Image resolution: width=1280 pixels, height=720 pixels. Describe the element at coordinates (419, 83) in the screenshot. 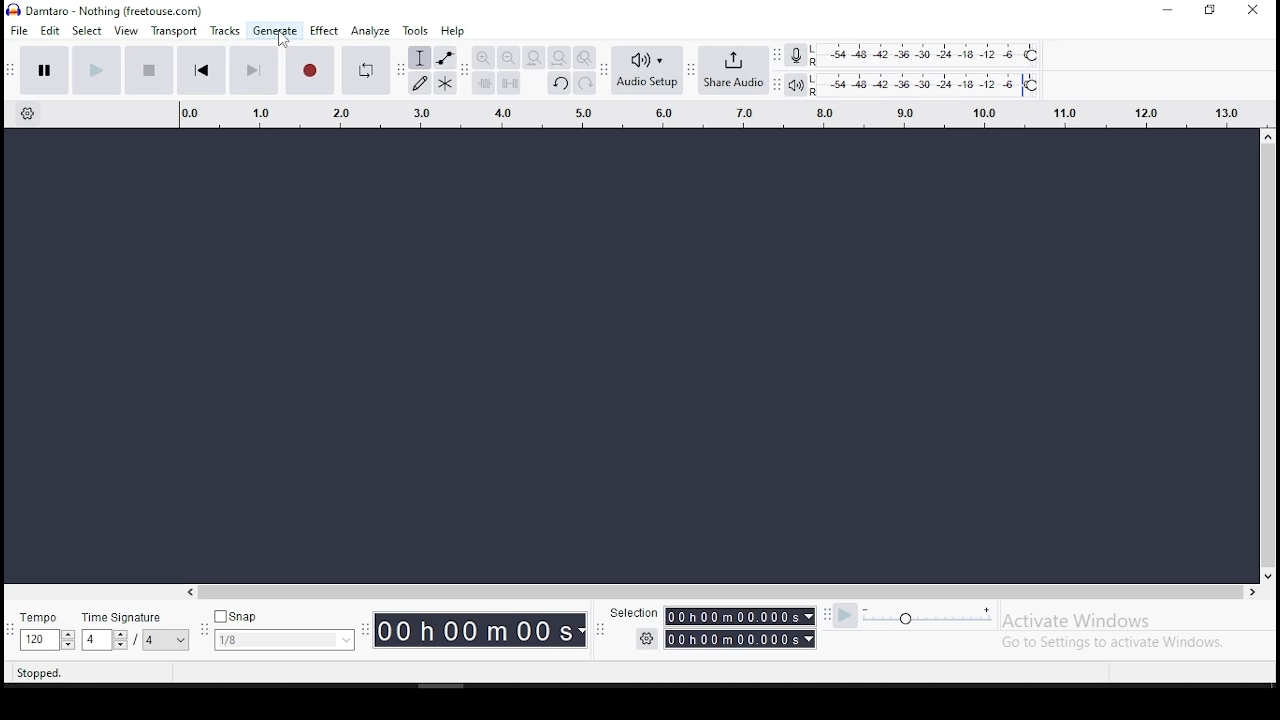

I see `draw tool` at that location.